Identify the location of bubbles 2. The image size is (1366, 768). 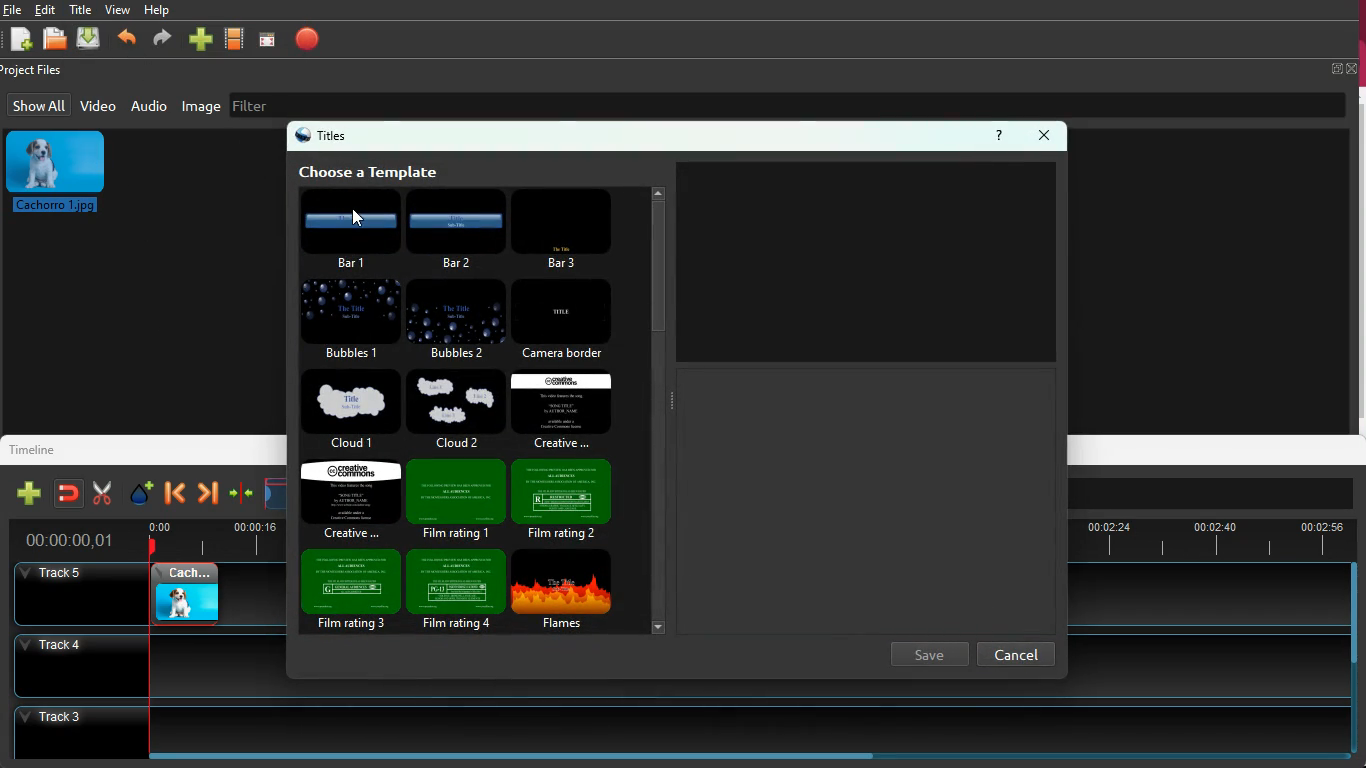
(455, 319).